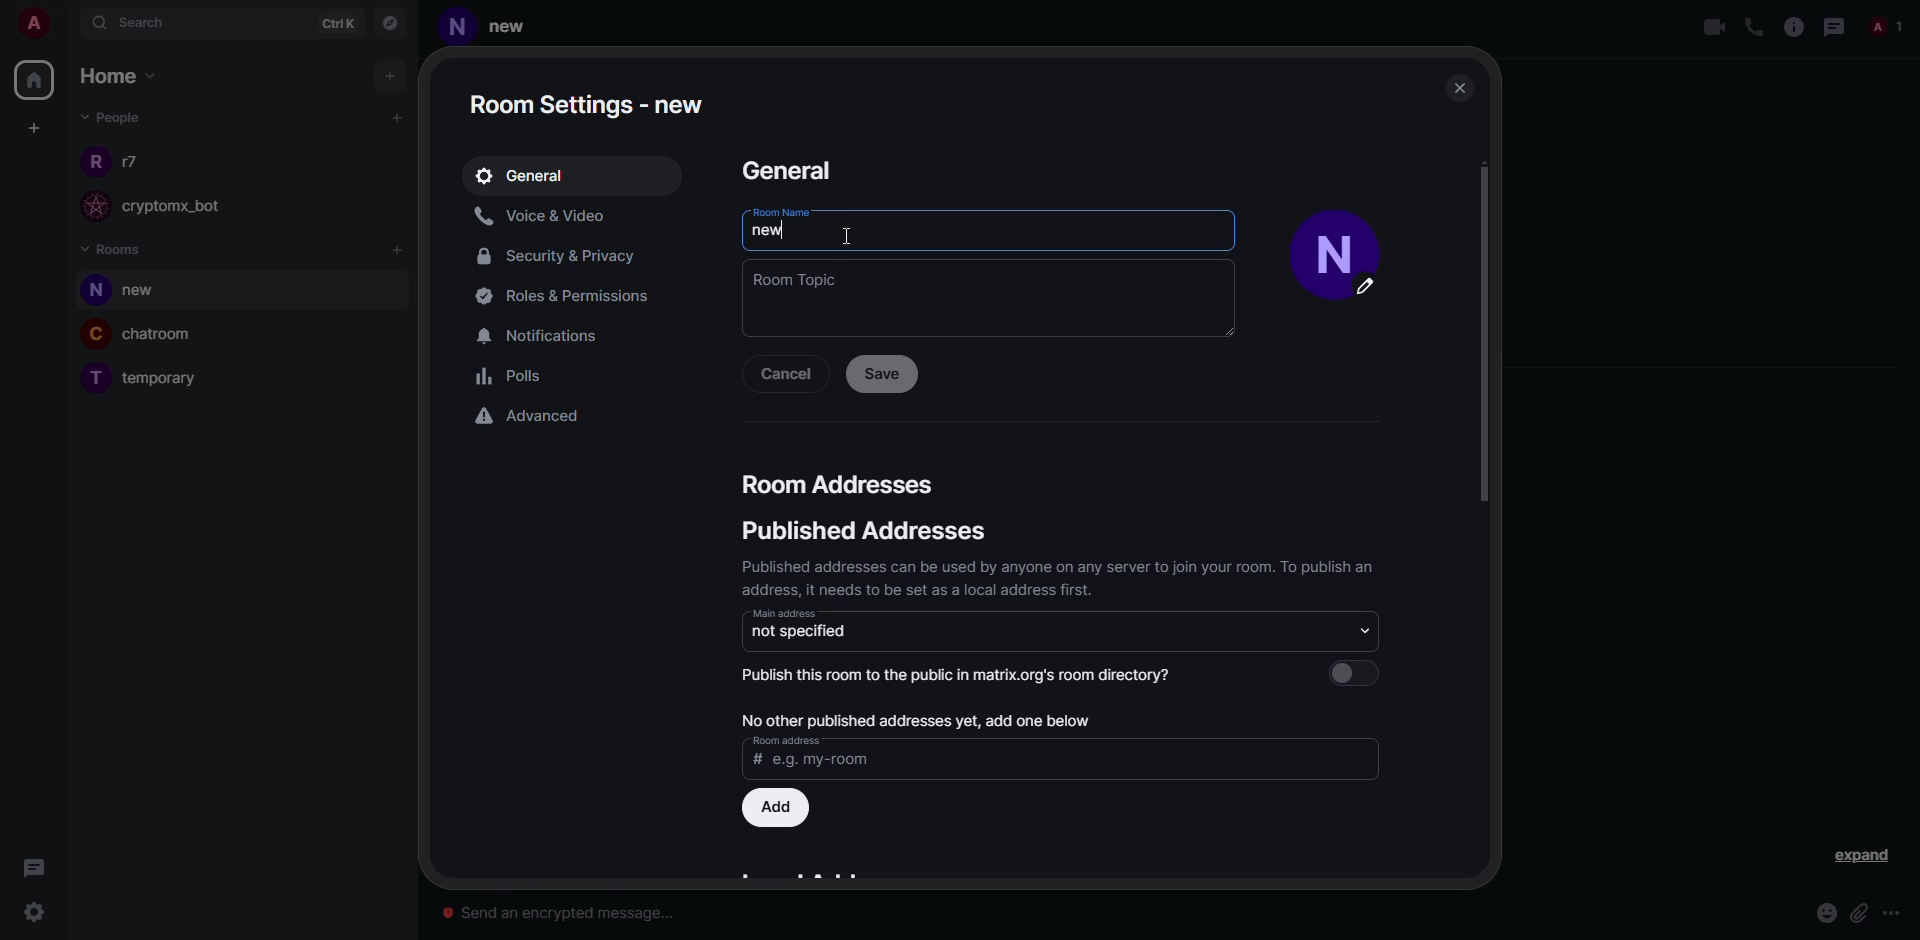  Describe the element at coordinates (140, 24) in the screenshot. I see `search` at that location.